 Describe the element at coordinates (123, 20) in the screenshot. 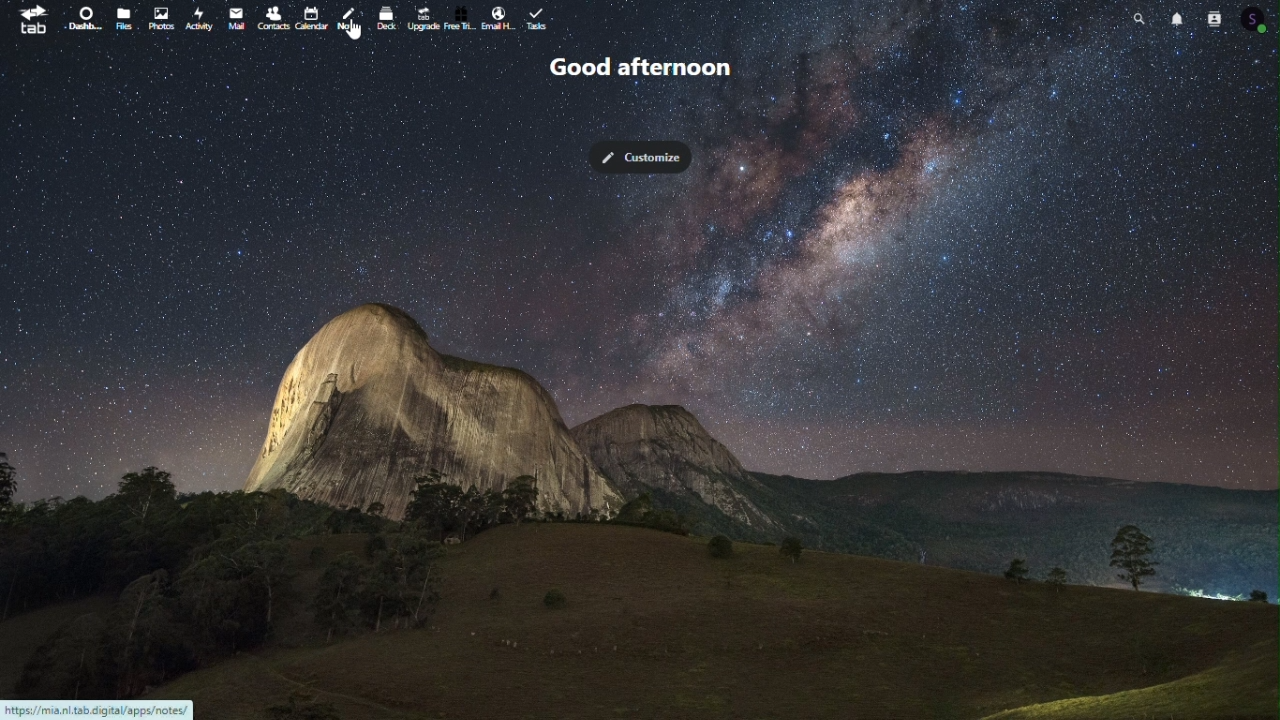

I see `File` at that location.